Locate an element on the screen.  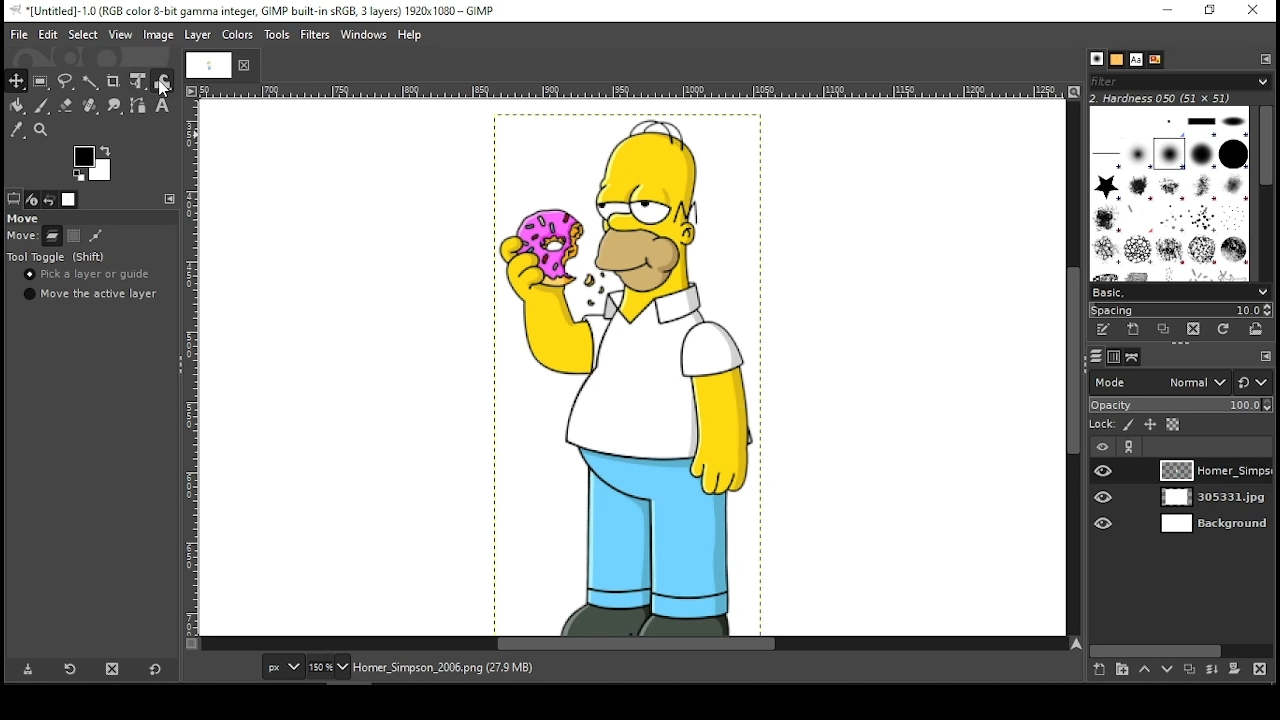
tool toggle is located at coordinates (57, 256).